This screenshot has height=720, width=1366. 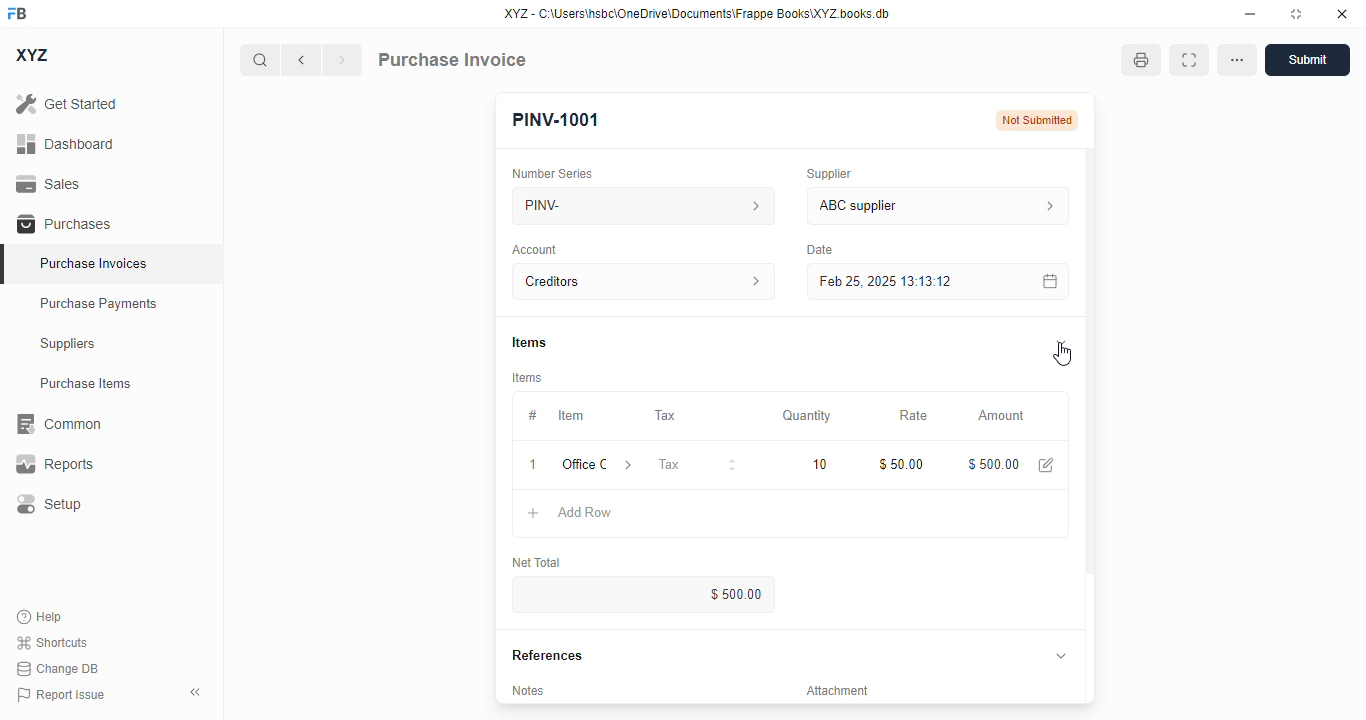 I want to click on search, so click(x=261, y=60).